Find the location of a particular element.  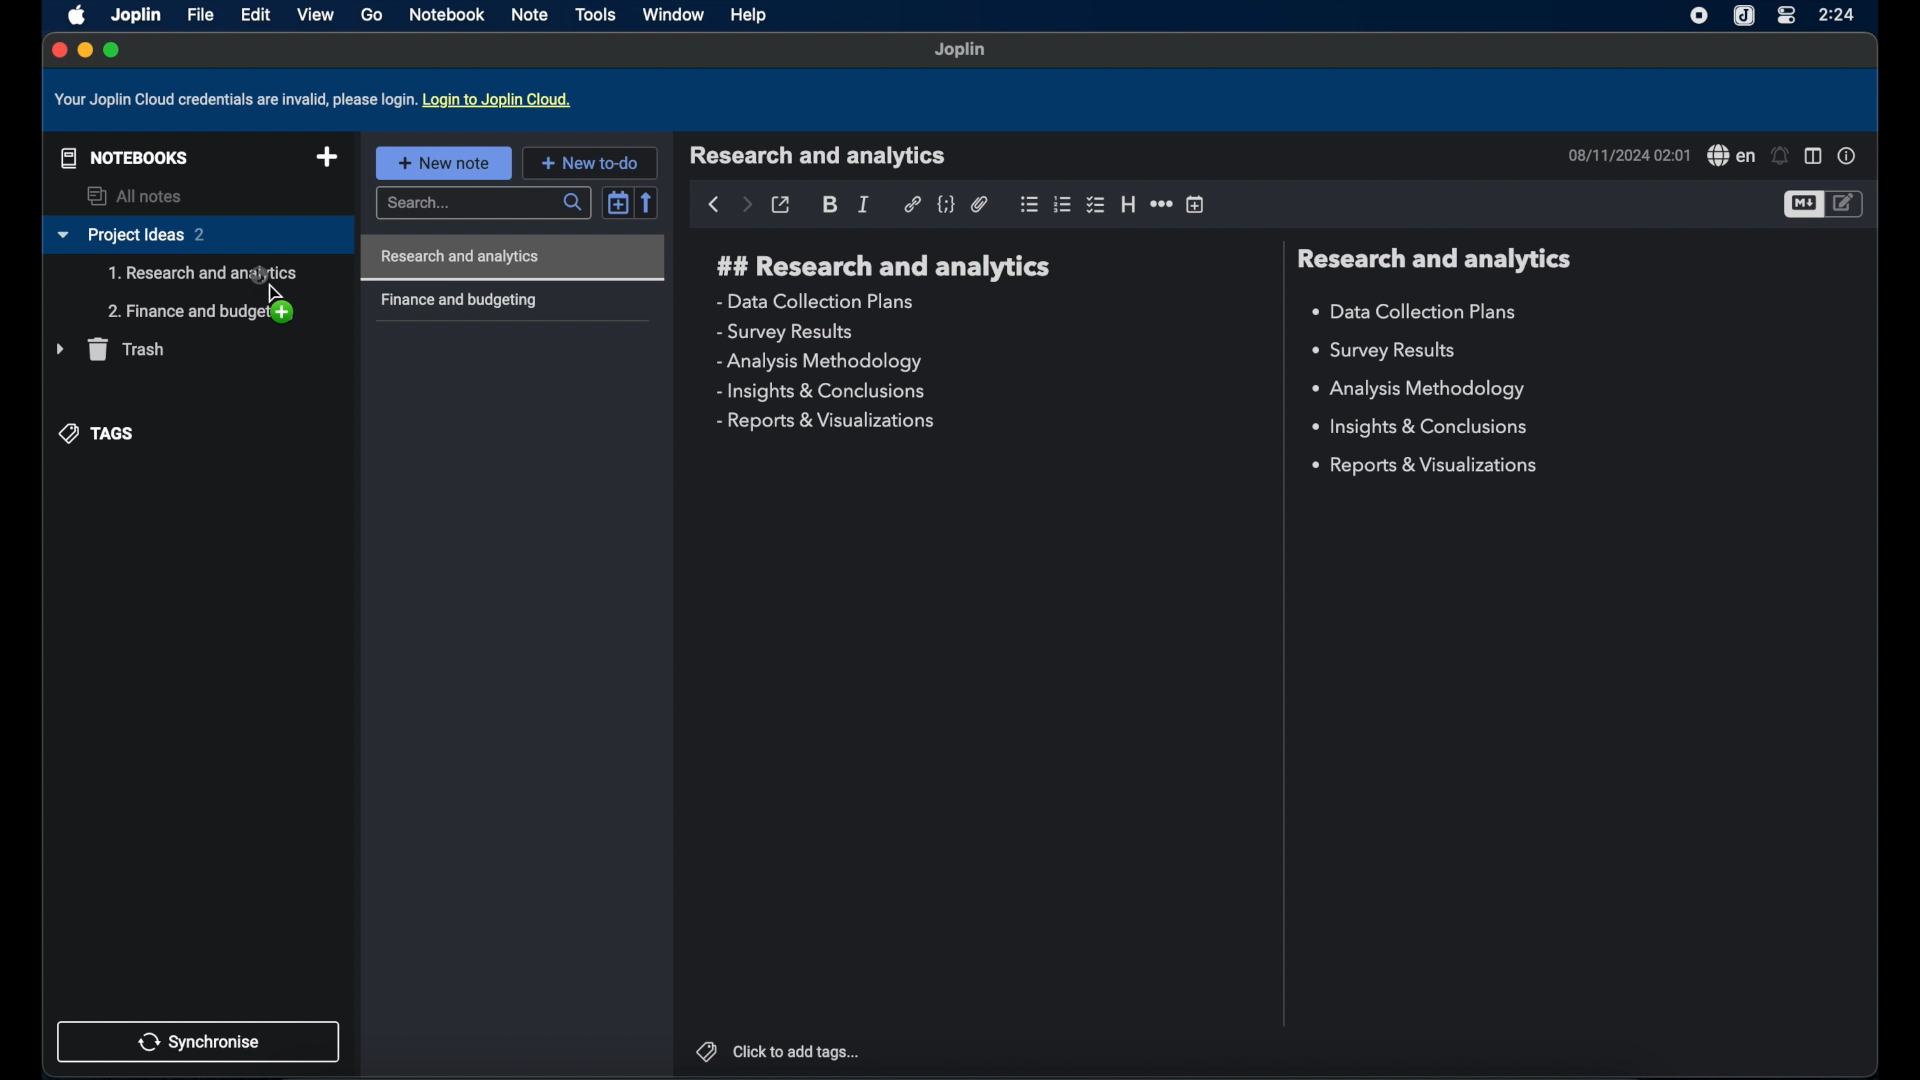

toggle editor is located at coordinates (1802, 205).